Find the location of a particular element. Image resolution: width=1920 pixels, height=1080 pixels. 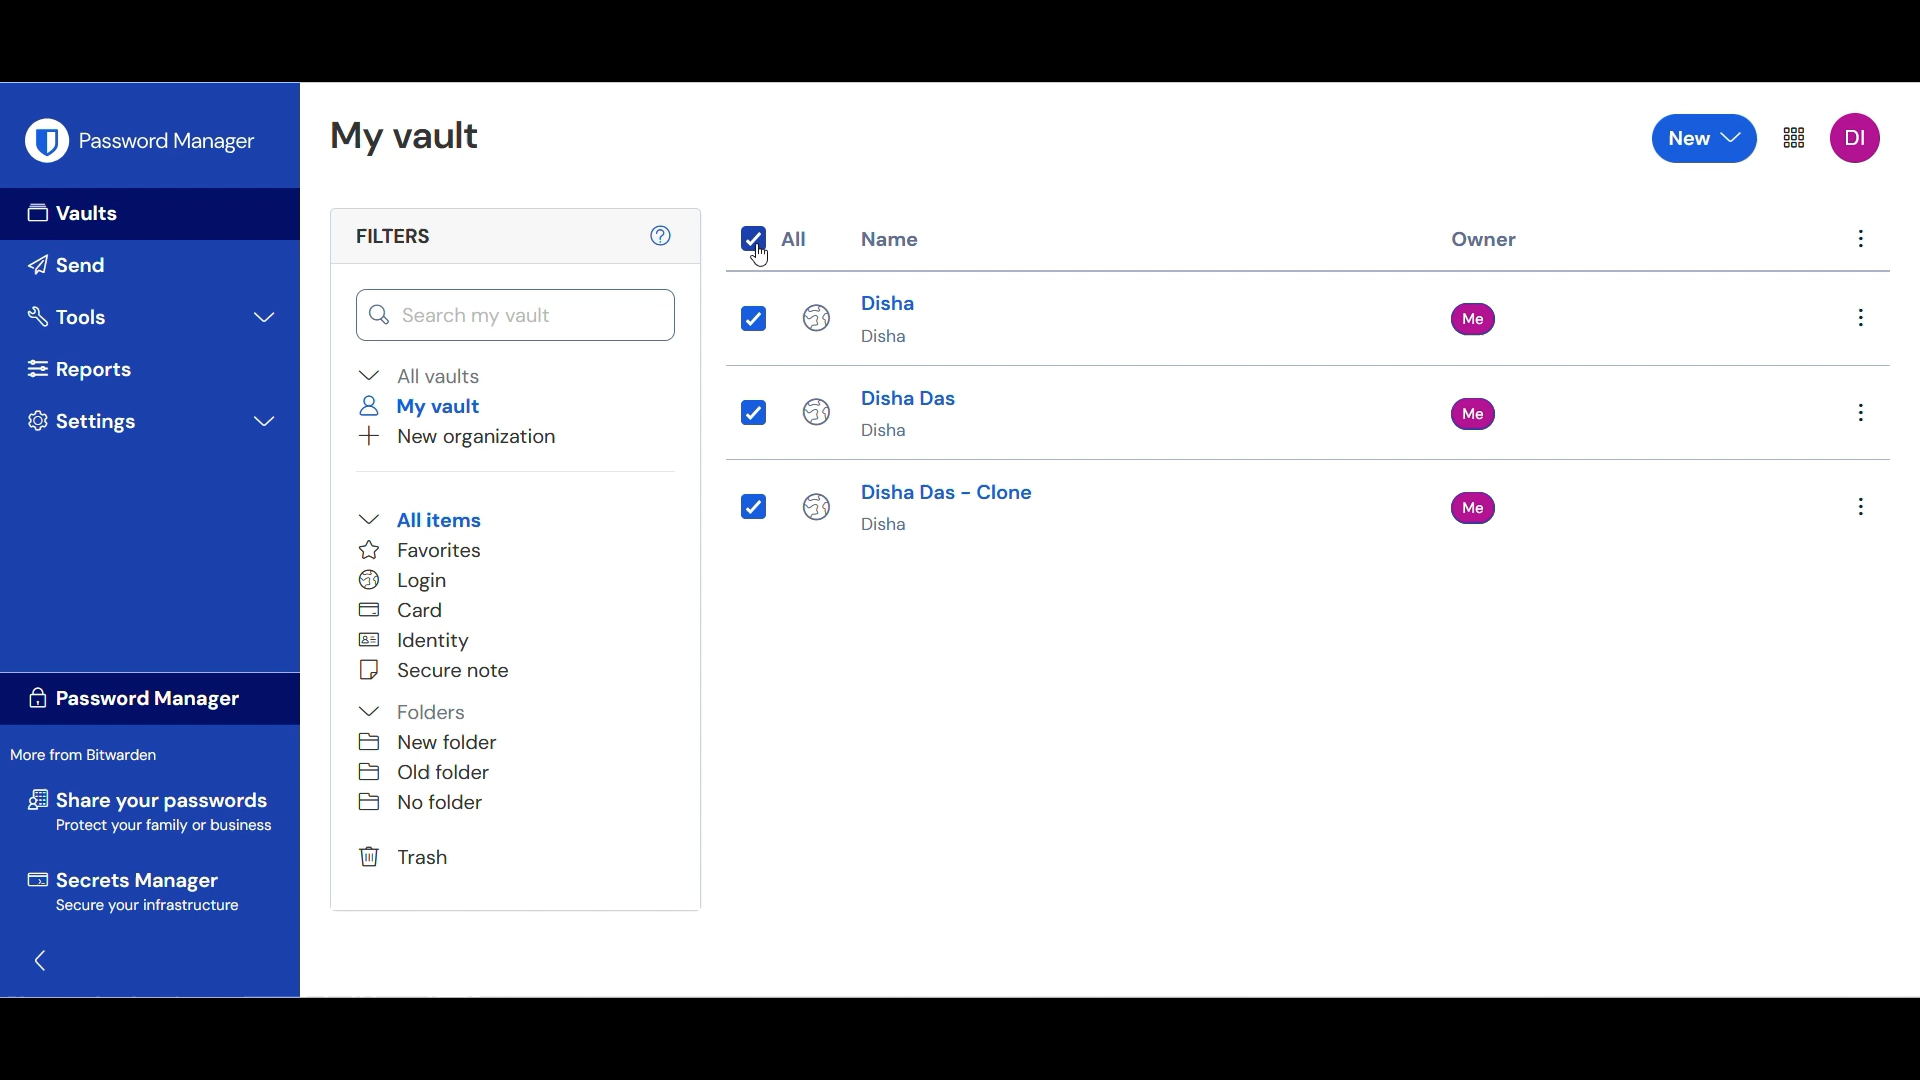

Owner column is located at coordinates (1485, 241).